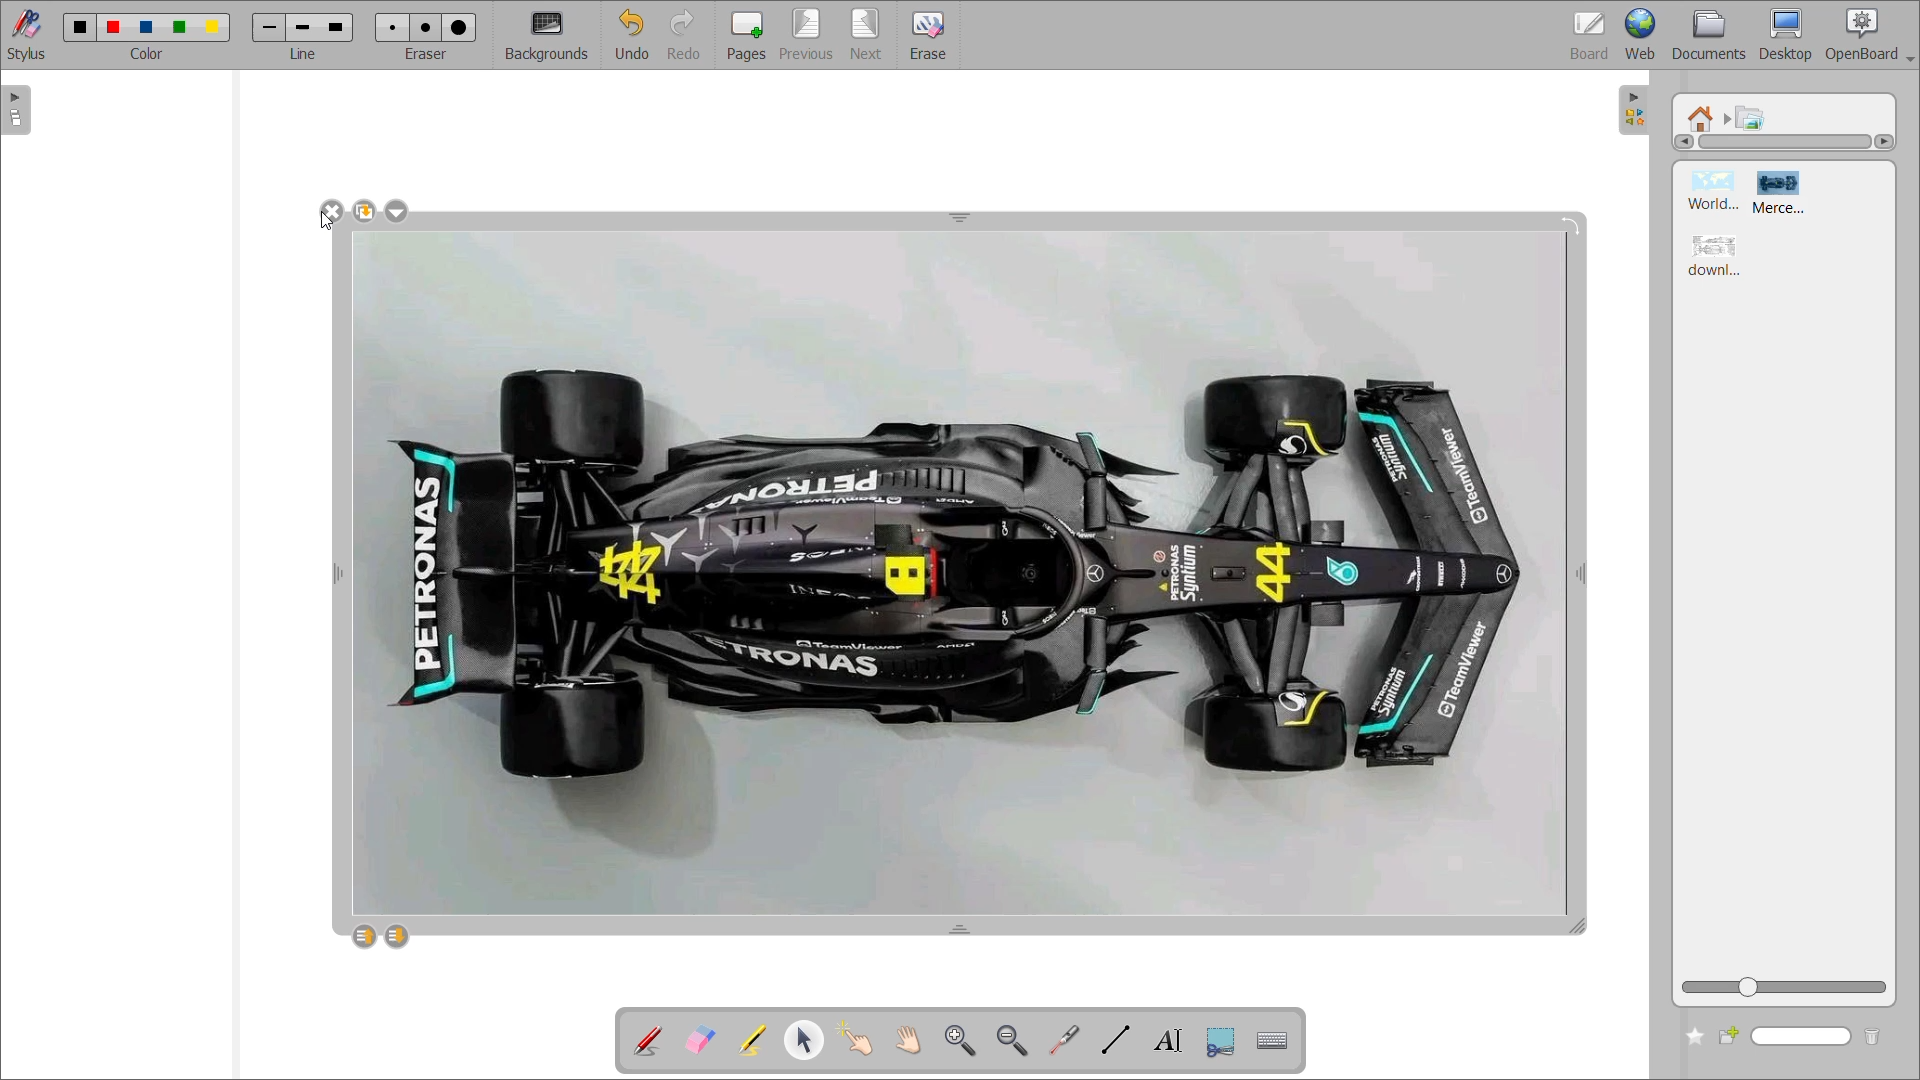 The image size is (1920, 1080). What do you see at coordinates (1781, 987) in the screenshot?
I see `zoom slider` at bounding box center [1781, 987].